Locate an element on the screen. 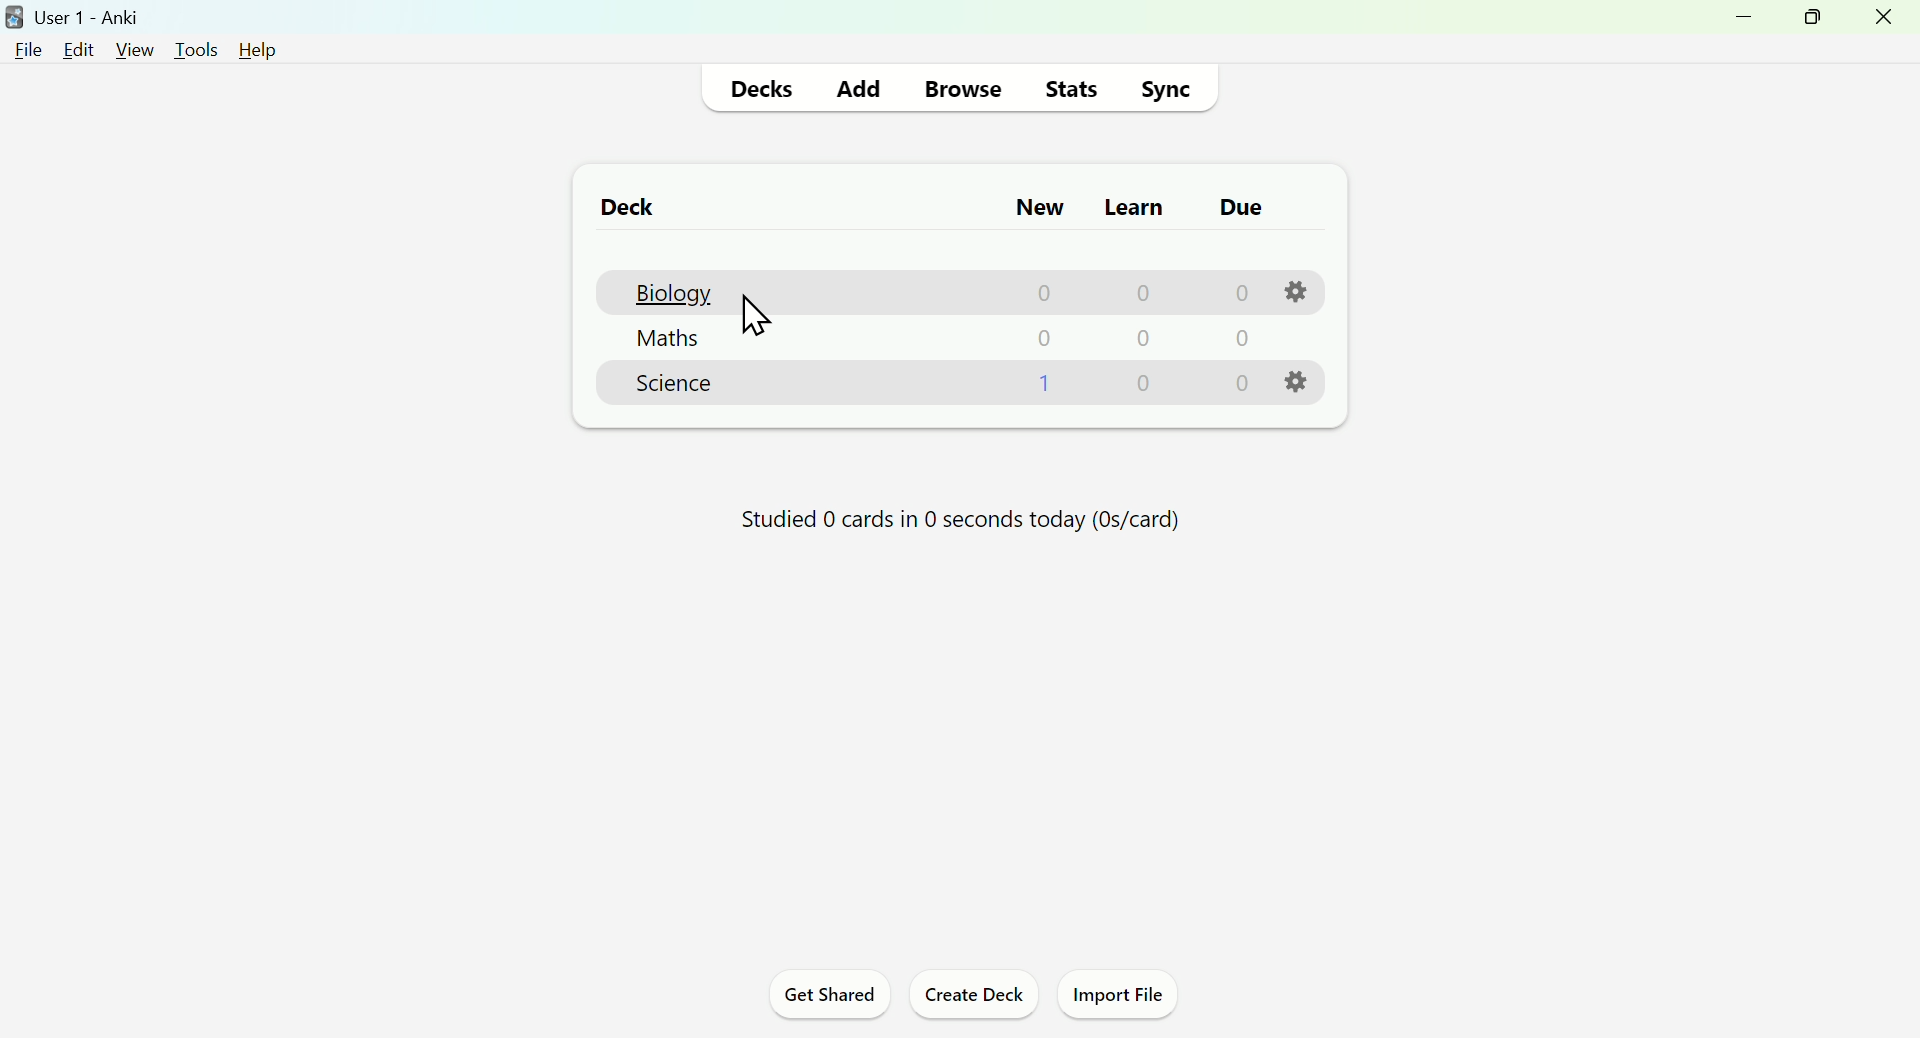 This screenshot has height=1038, width=1920. New is located at coordinates (1041, 208).